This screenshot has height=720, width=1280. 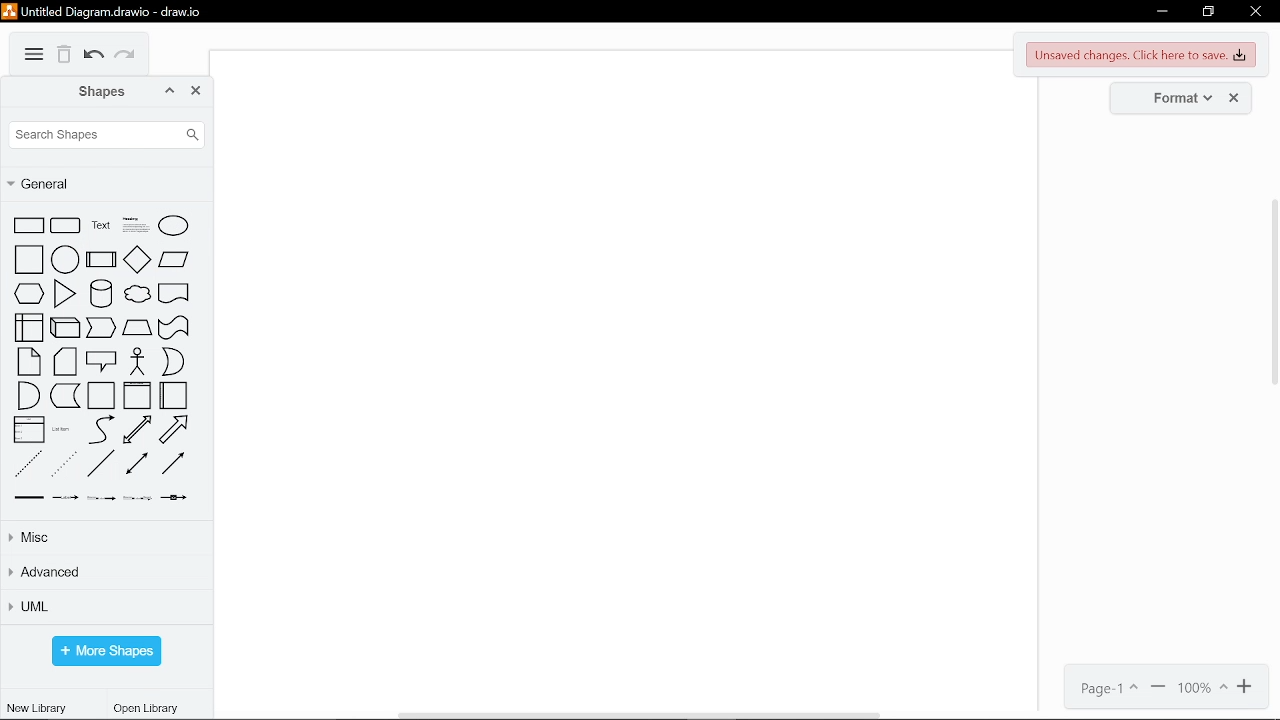 What do you see at coordinates (66, 363) in the screenshot?
I see `card` at bounding box center [66, 363].